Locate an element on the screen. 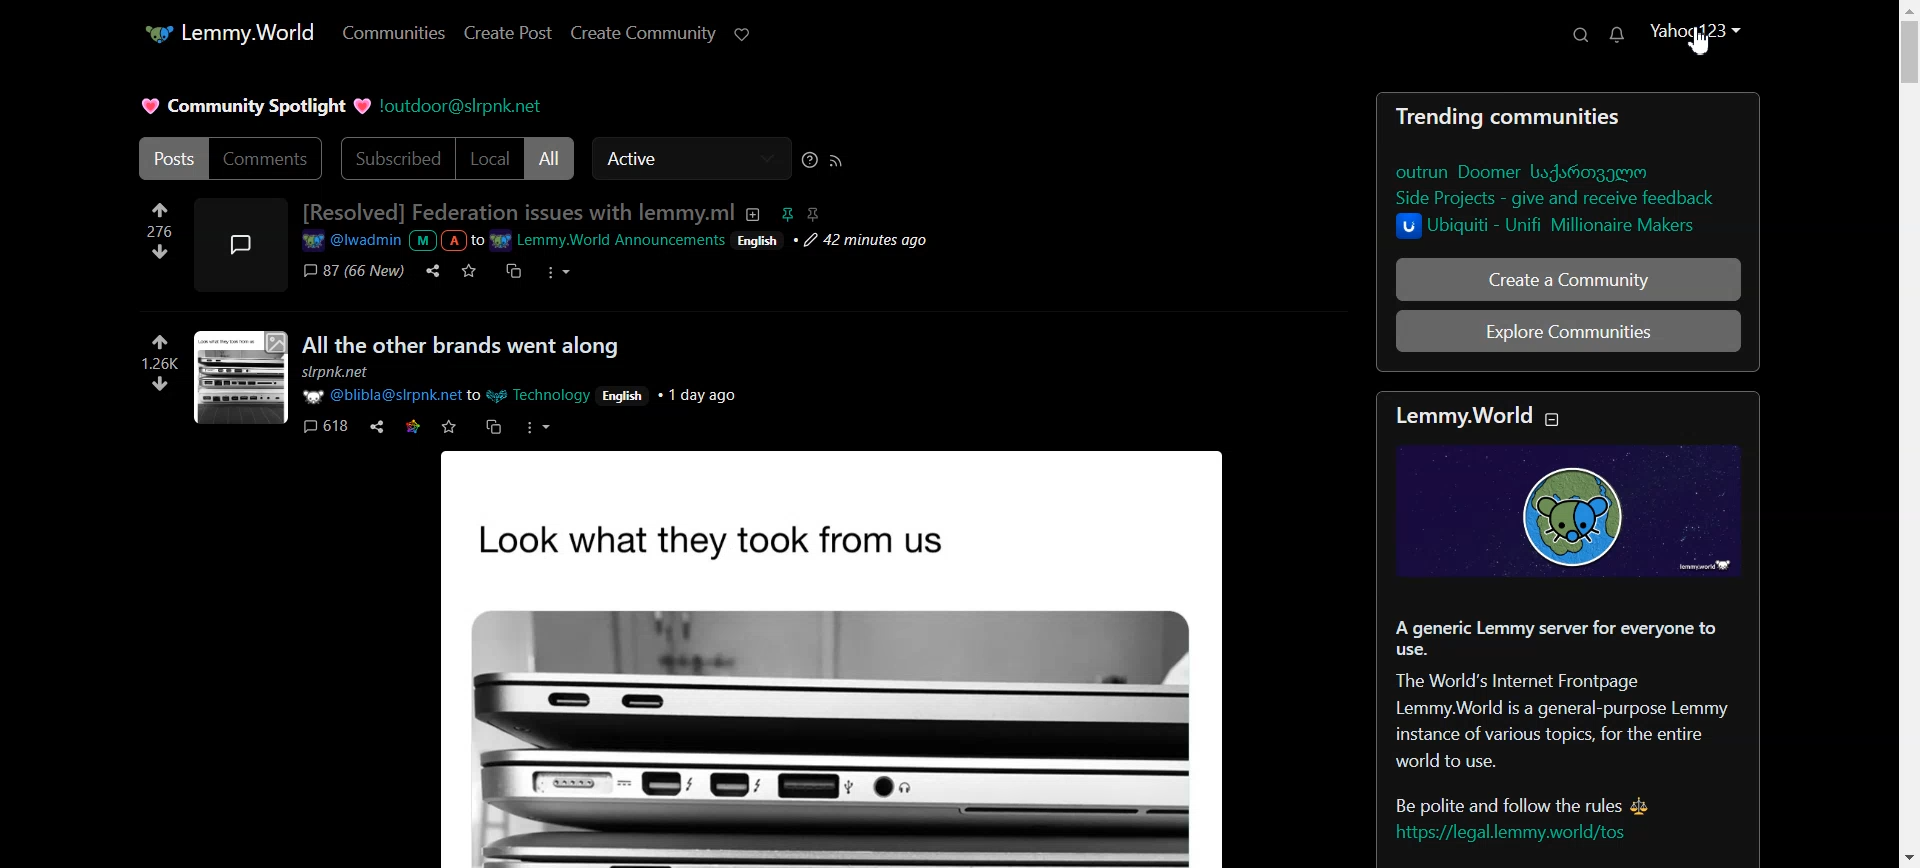 This screenshot has height=868, width=1920. Vertical scroll bar is located at coordinates (1908, 434).